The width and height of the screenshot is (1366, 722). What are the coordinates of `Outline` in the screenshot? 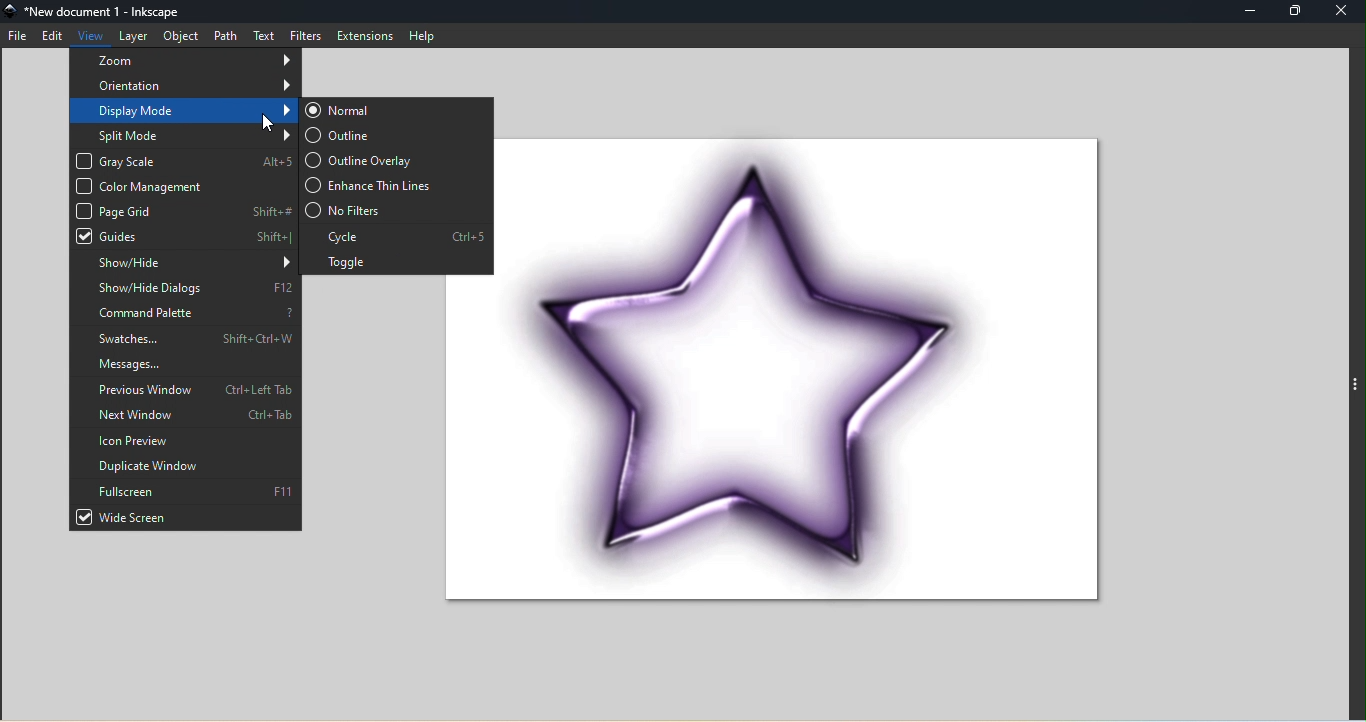 It's located at (395, 133).